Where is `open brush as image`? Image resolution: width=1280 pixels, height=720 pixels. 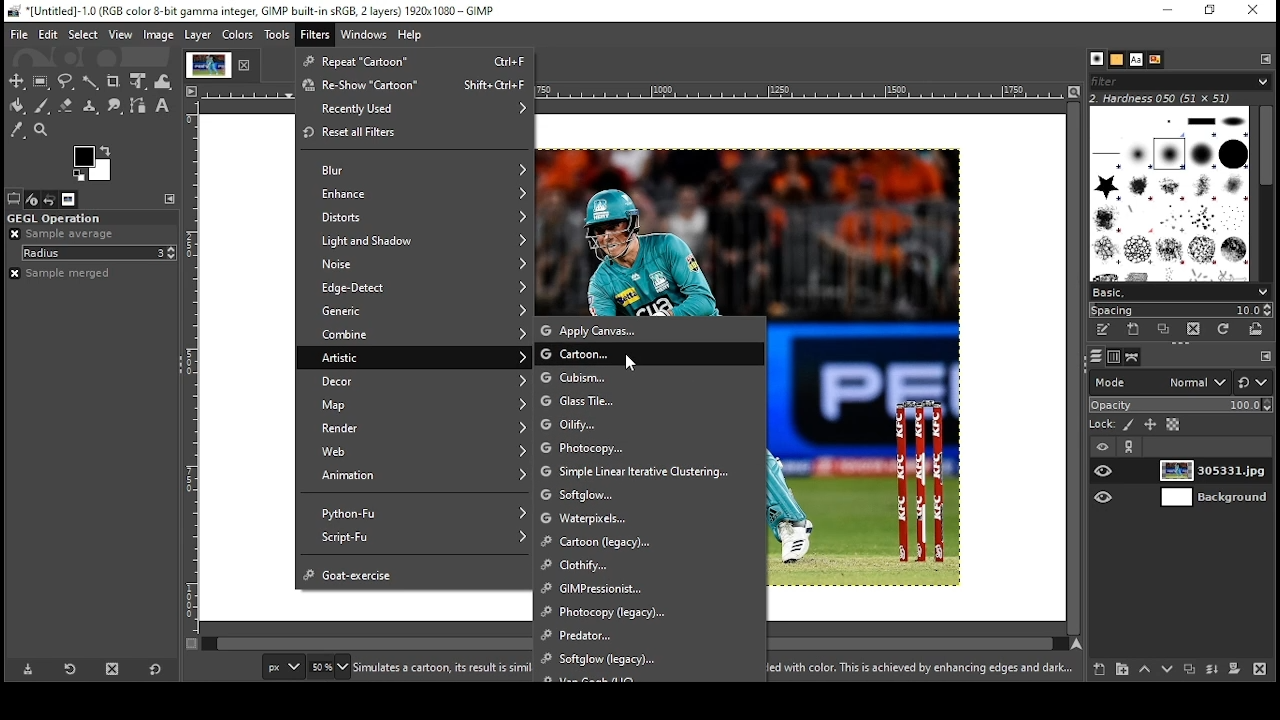 open brush as image is located at coordinates (1257, 329).